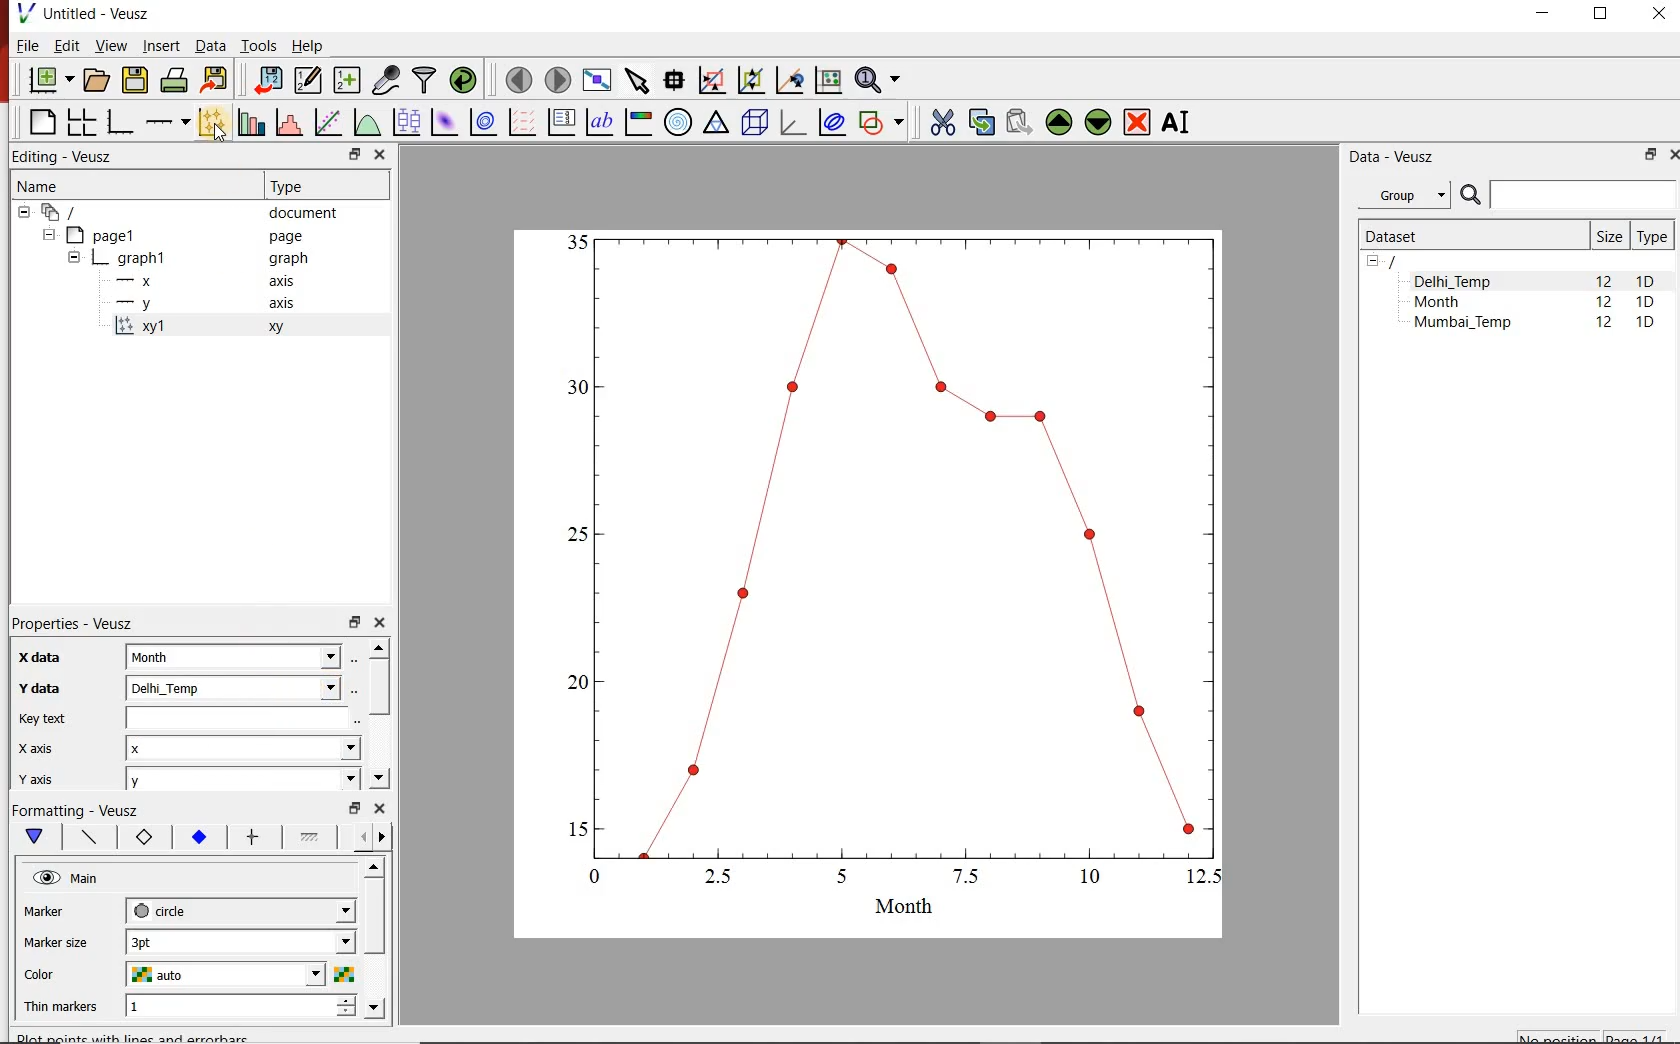  What do you see at coordinates (378, 156) in the screenshot?
I see `close` at bounding box center [378, 156].